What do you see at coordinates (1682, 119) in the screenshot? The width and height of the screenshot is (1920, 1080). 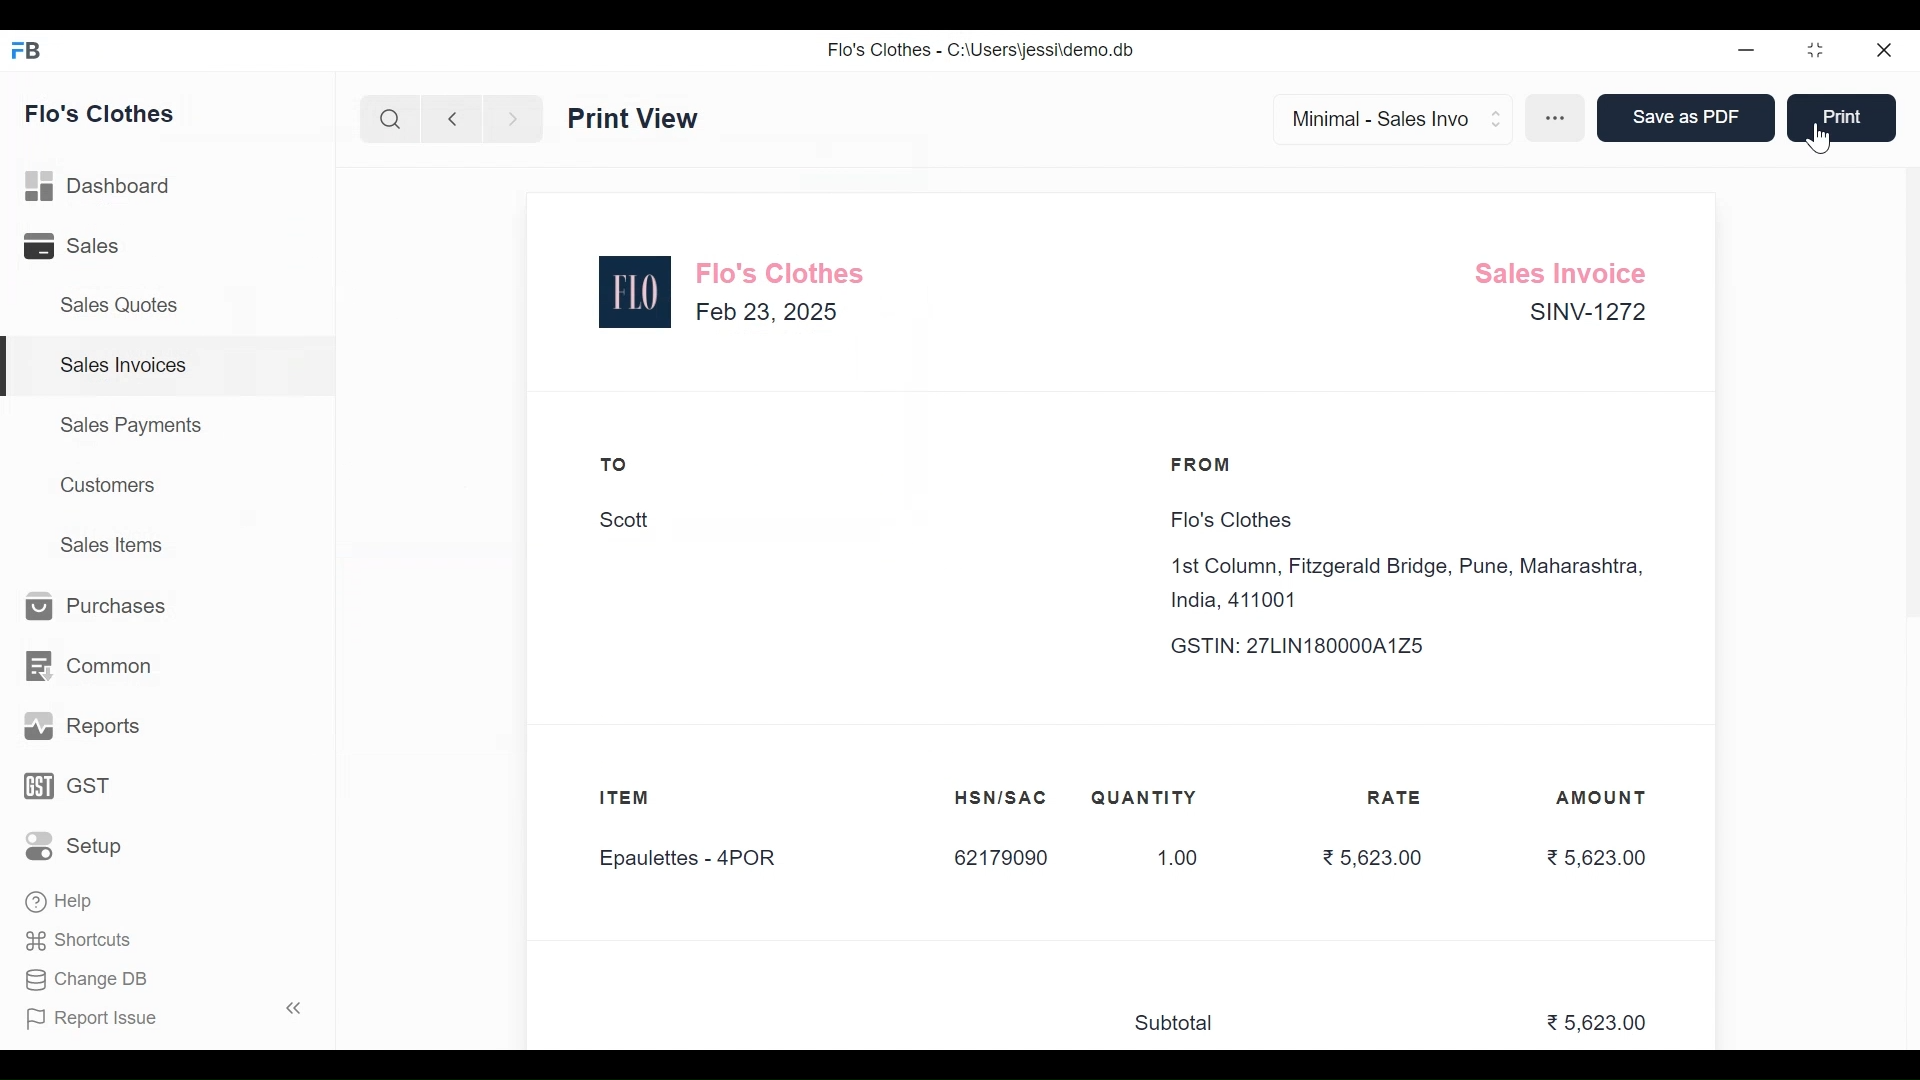 I see `Save as PDF` at bounding box center [1682, 119].